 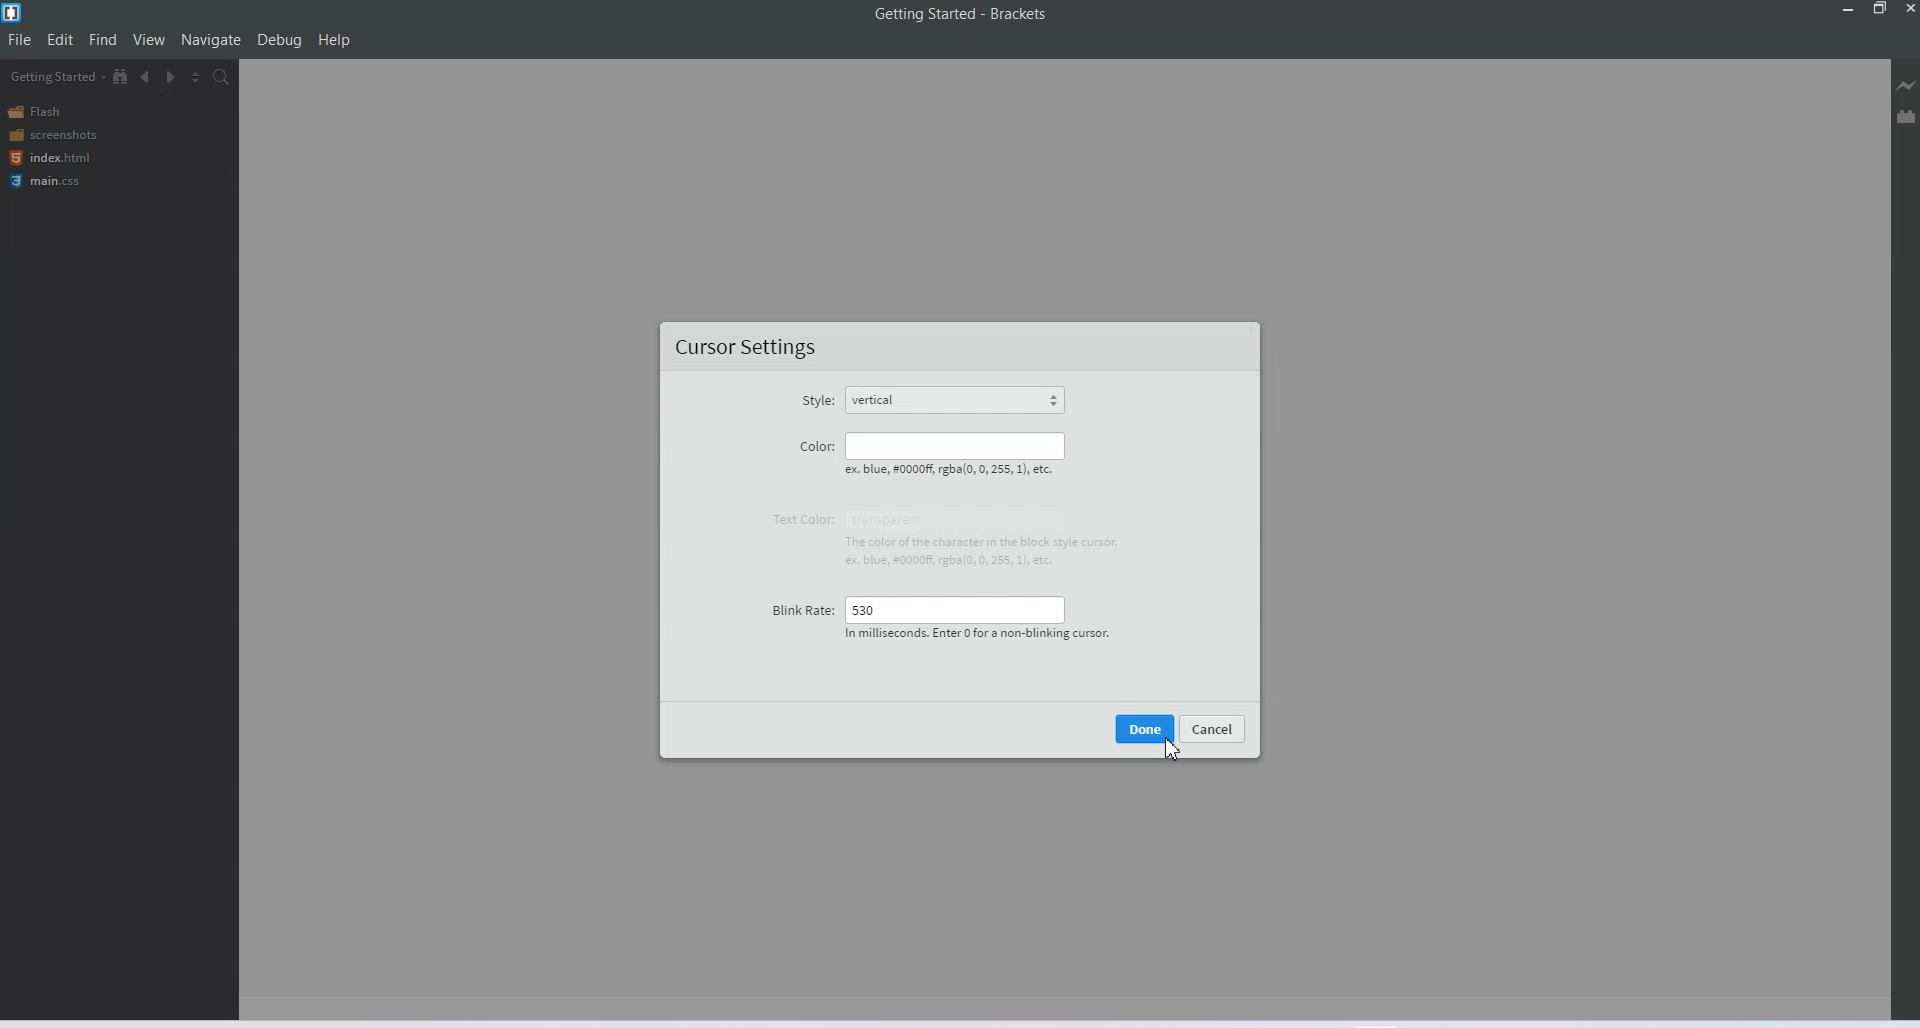 I want to click on done, so click(x=1146, y=728).